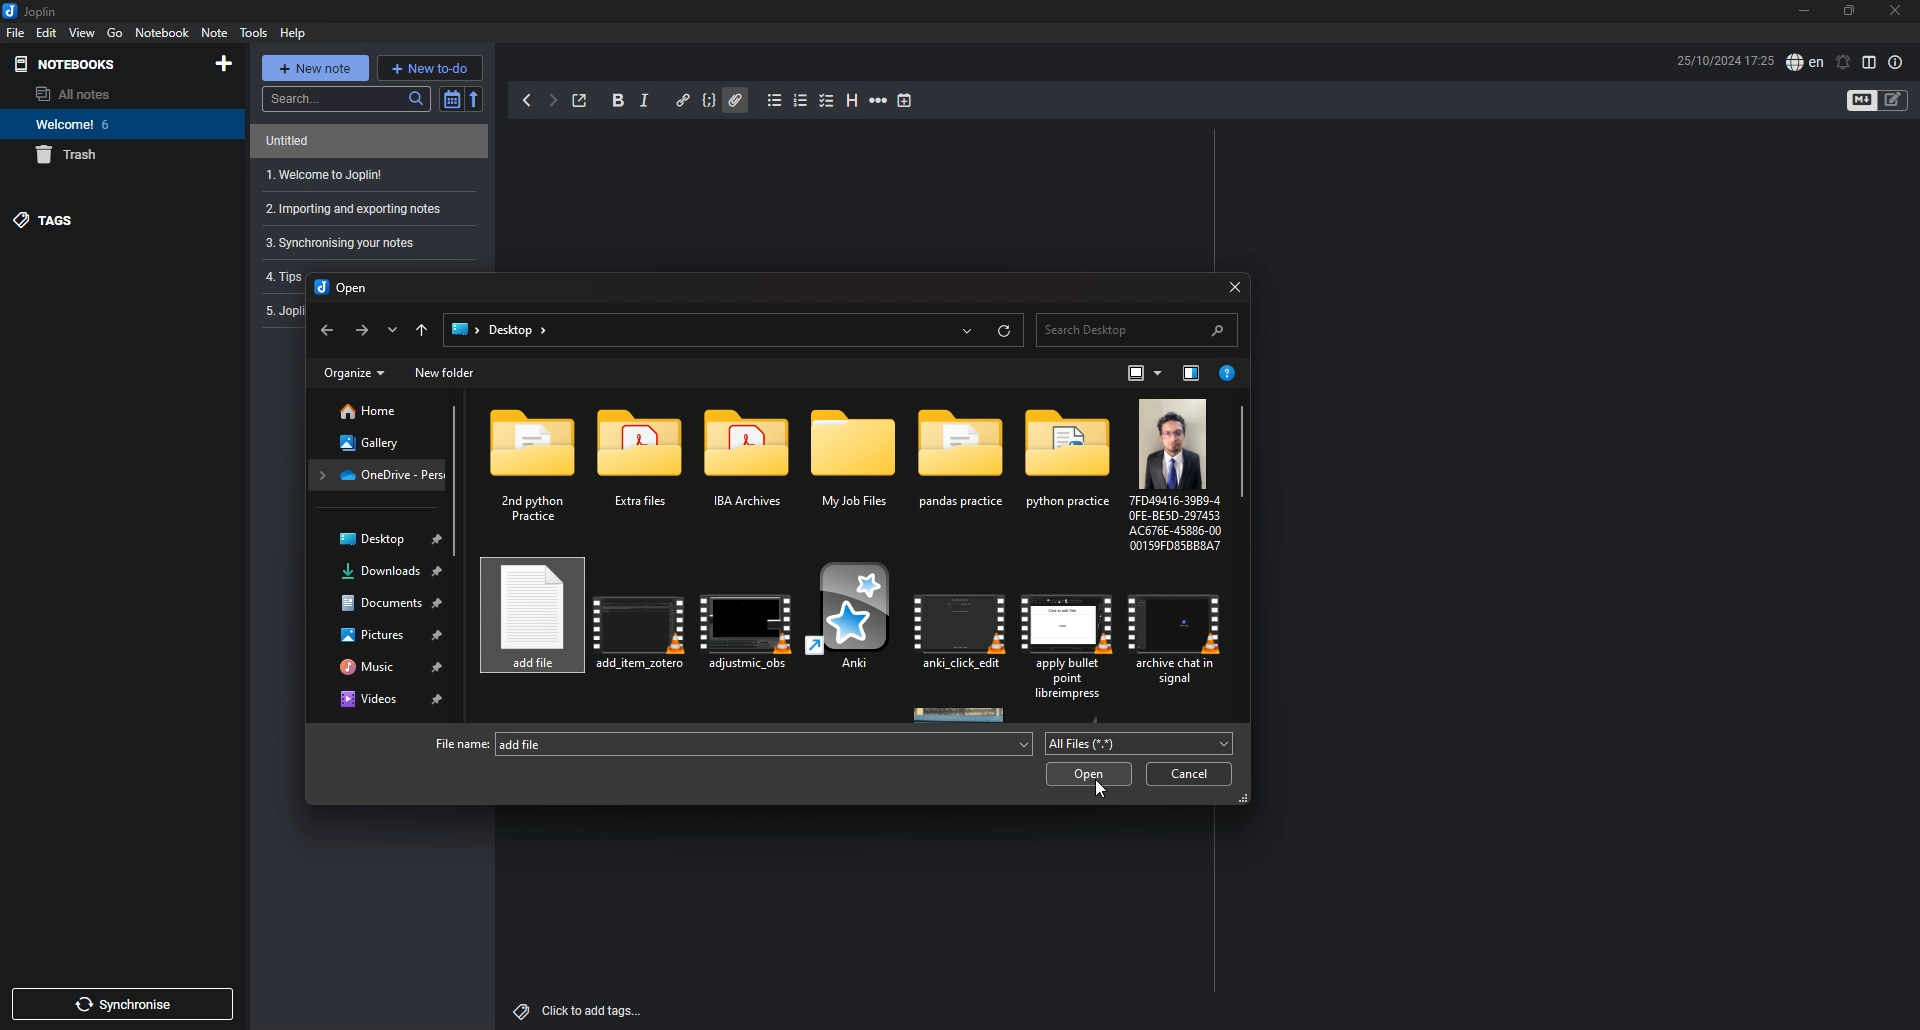 This screenshot has width=1920, height=1030. I want to click on downloads, so click(382, 572).